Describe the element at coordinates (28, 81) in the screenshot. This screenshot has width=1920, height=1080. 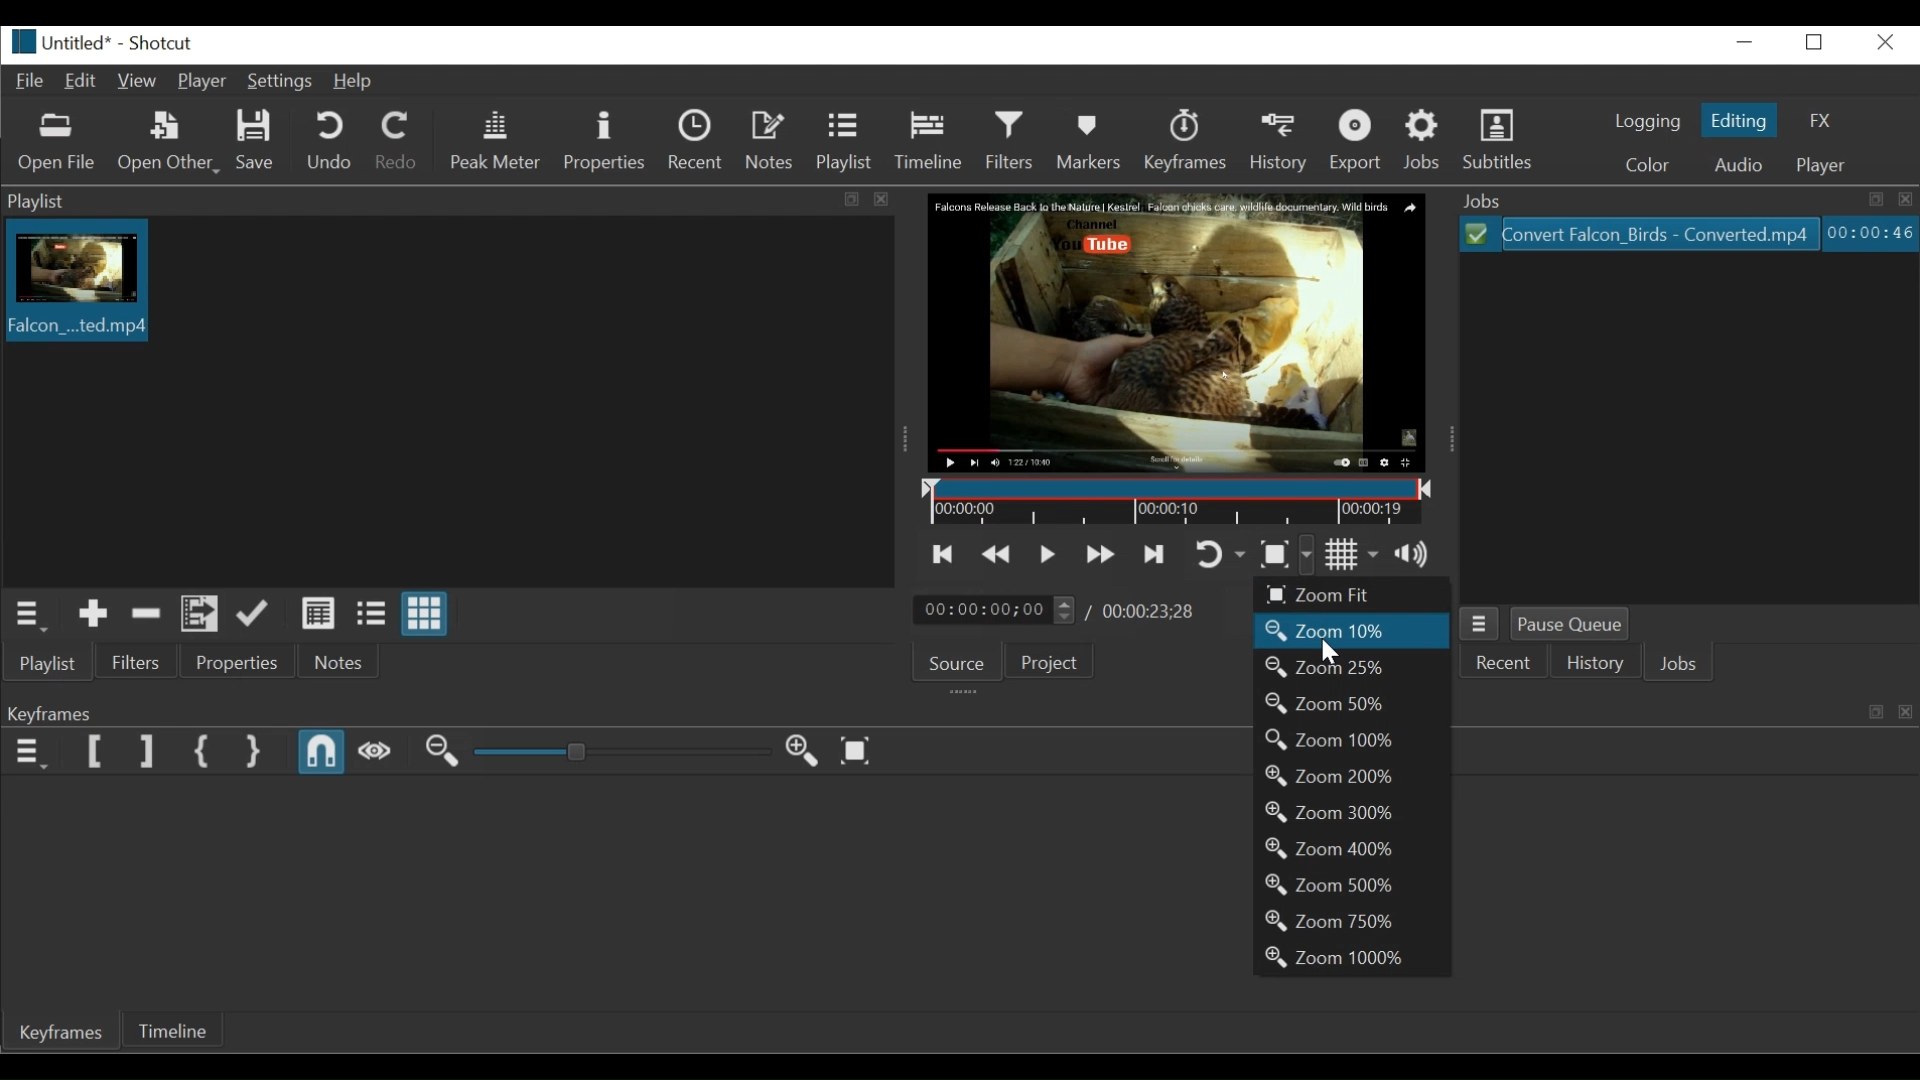
I see `File` at that location.